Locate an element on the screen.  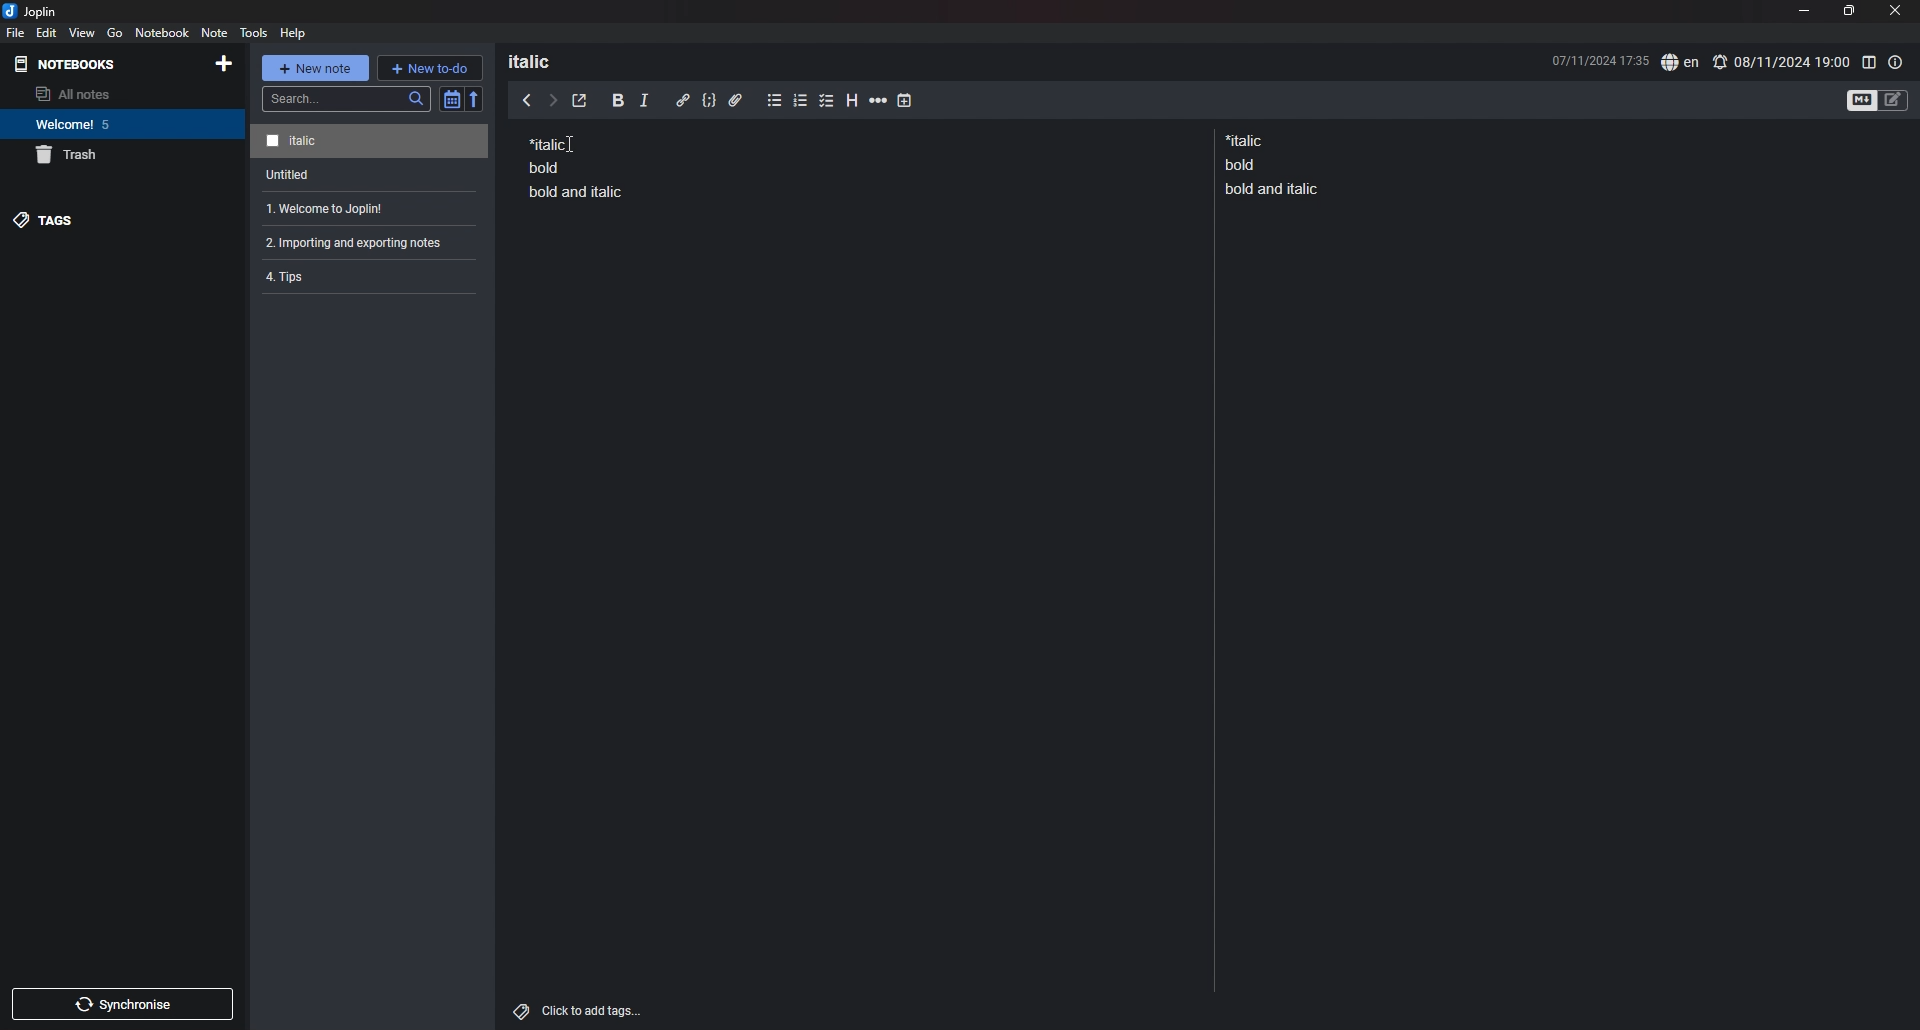
previous is located at coordinates (527, 99).